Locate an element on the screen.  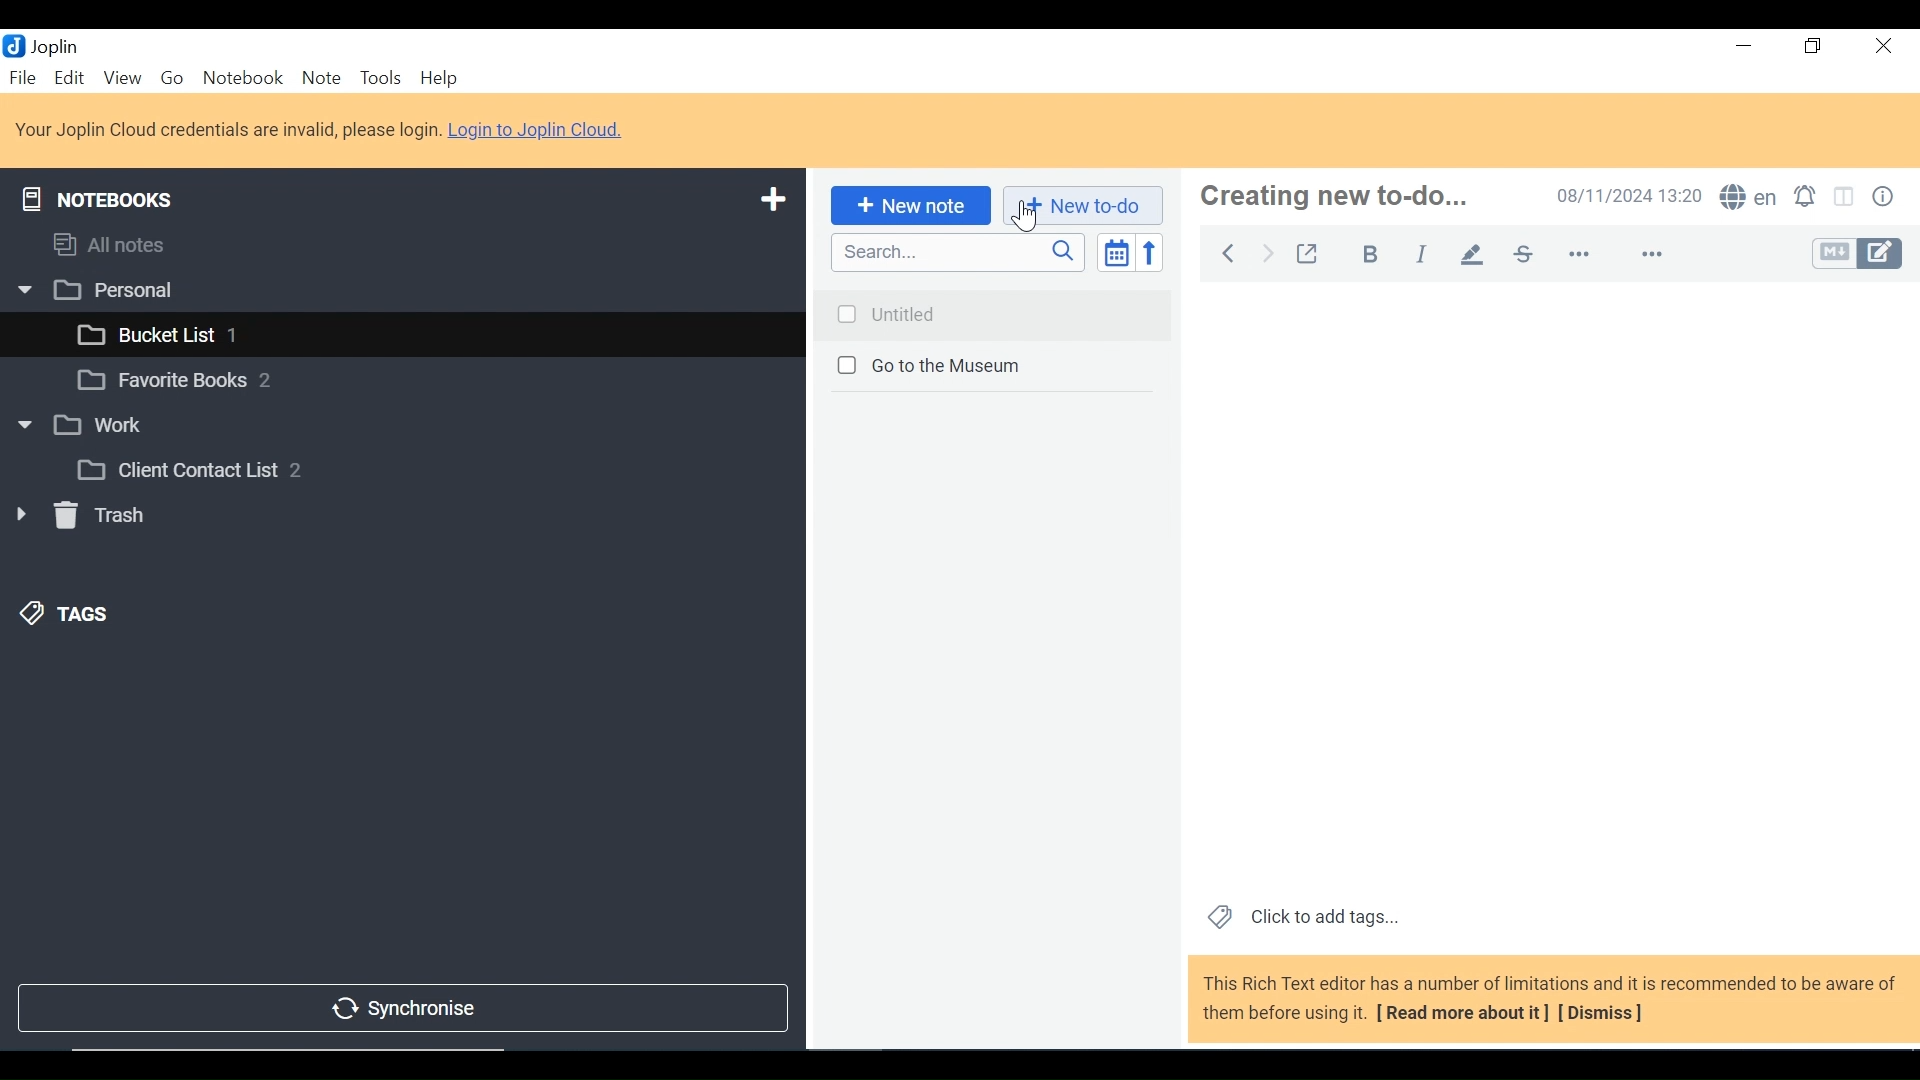
Tools is located at coordinates (382, 79).